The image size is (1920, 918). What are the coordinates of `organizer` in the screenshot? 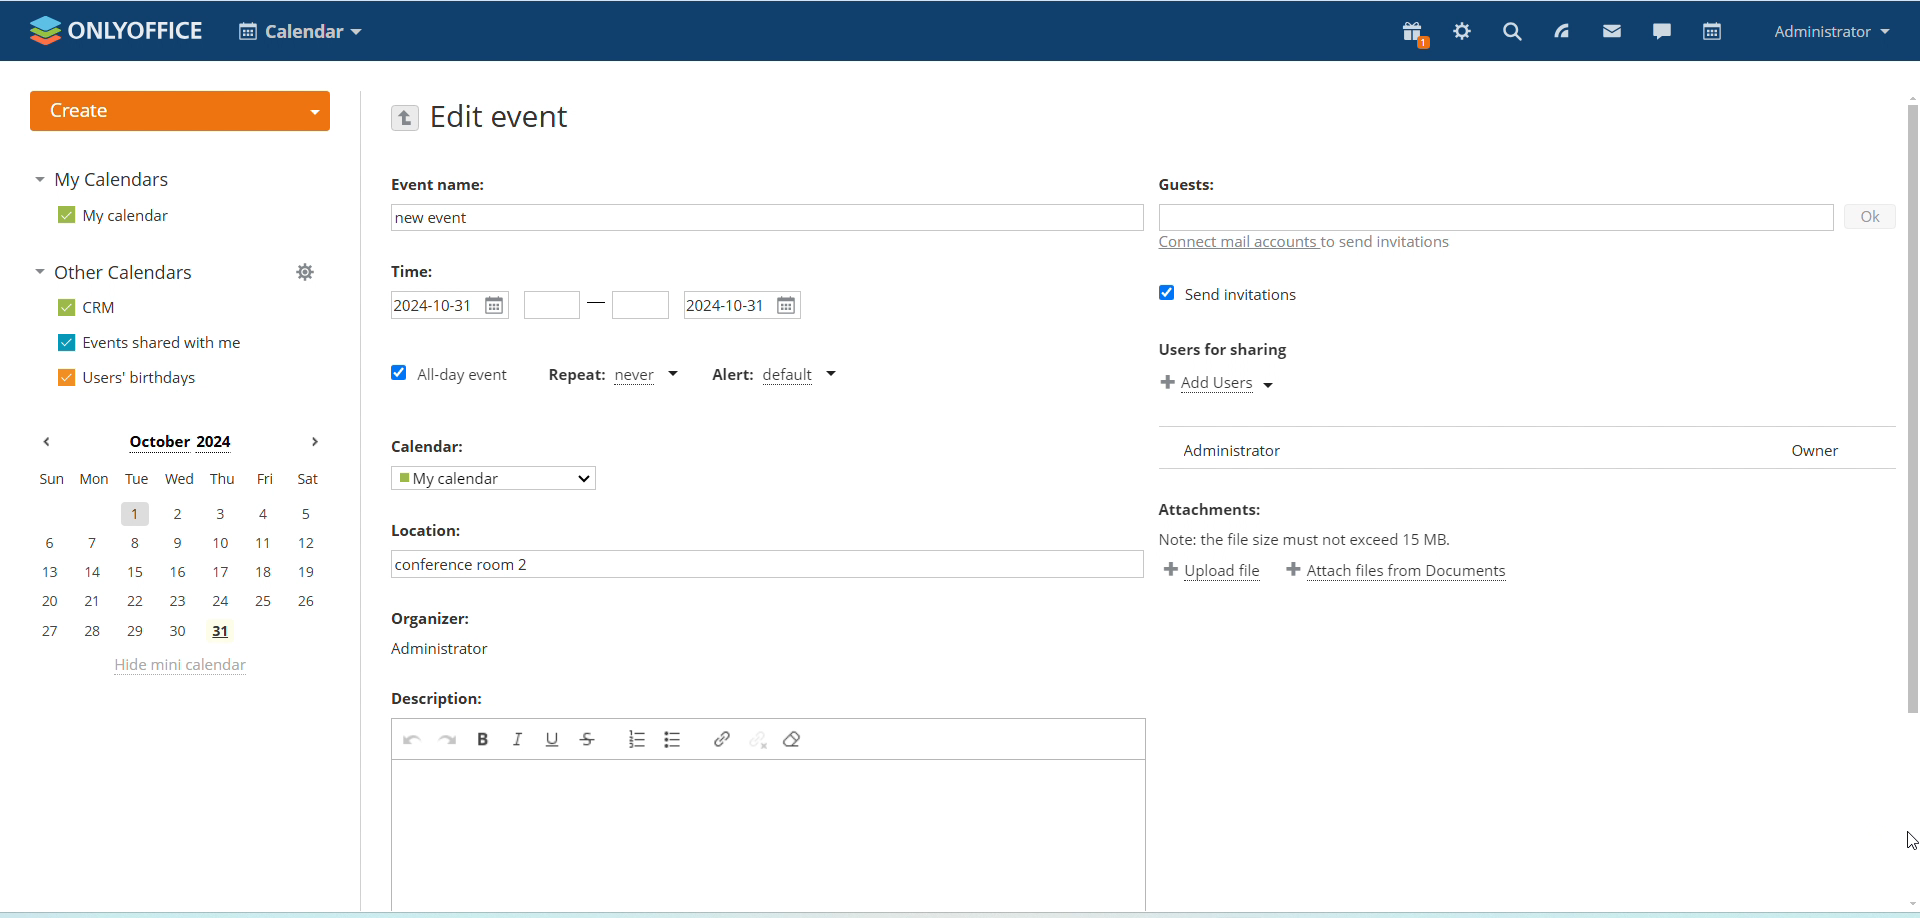 It's located at (441, 651).